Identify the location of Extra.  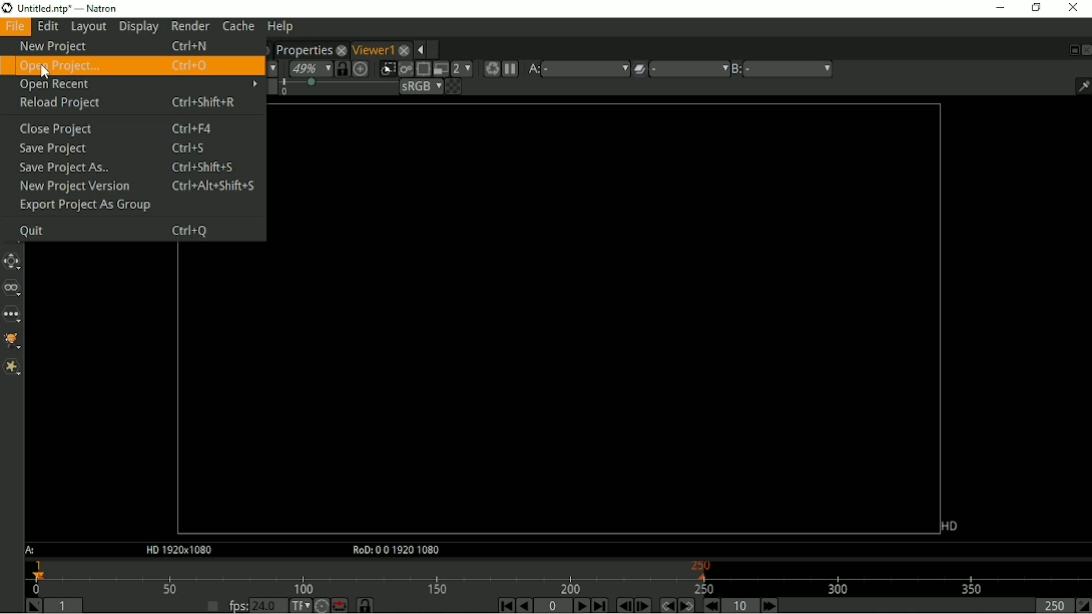
(12, 367).